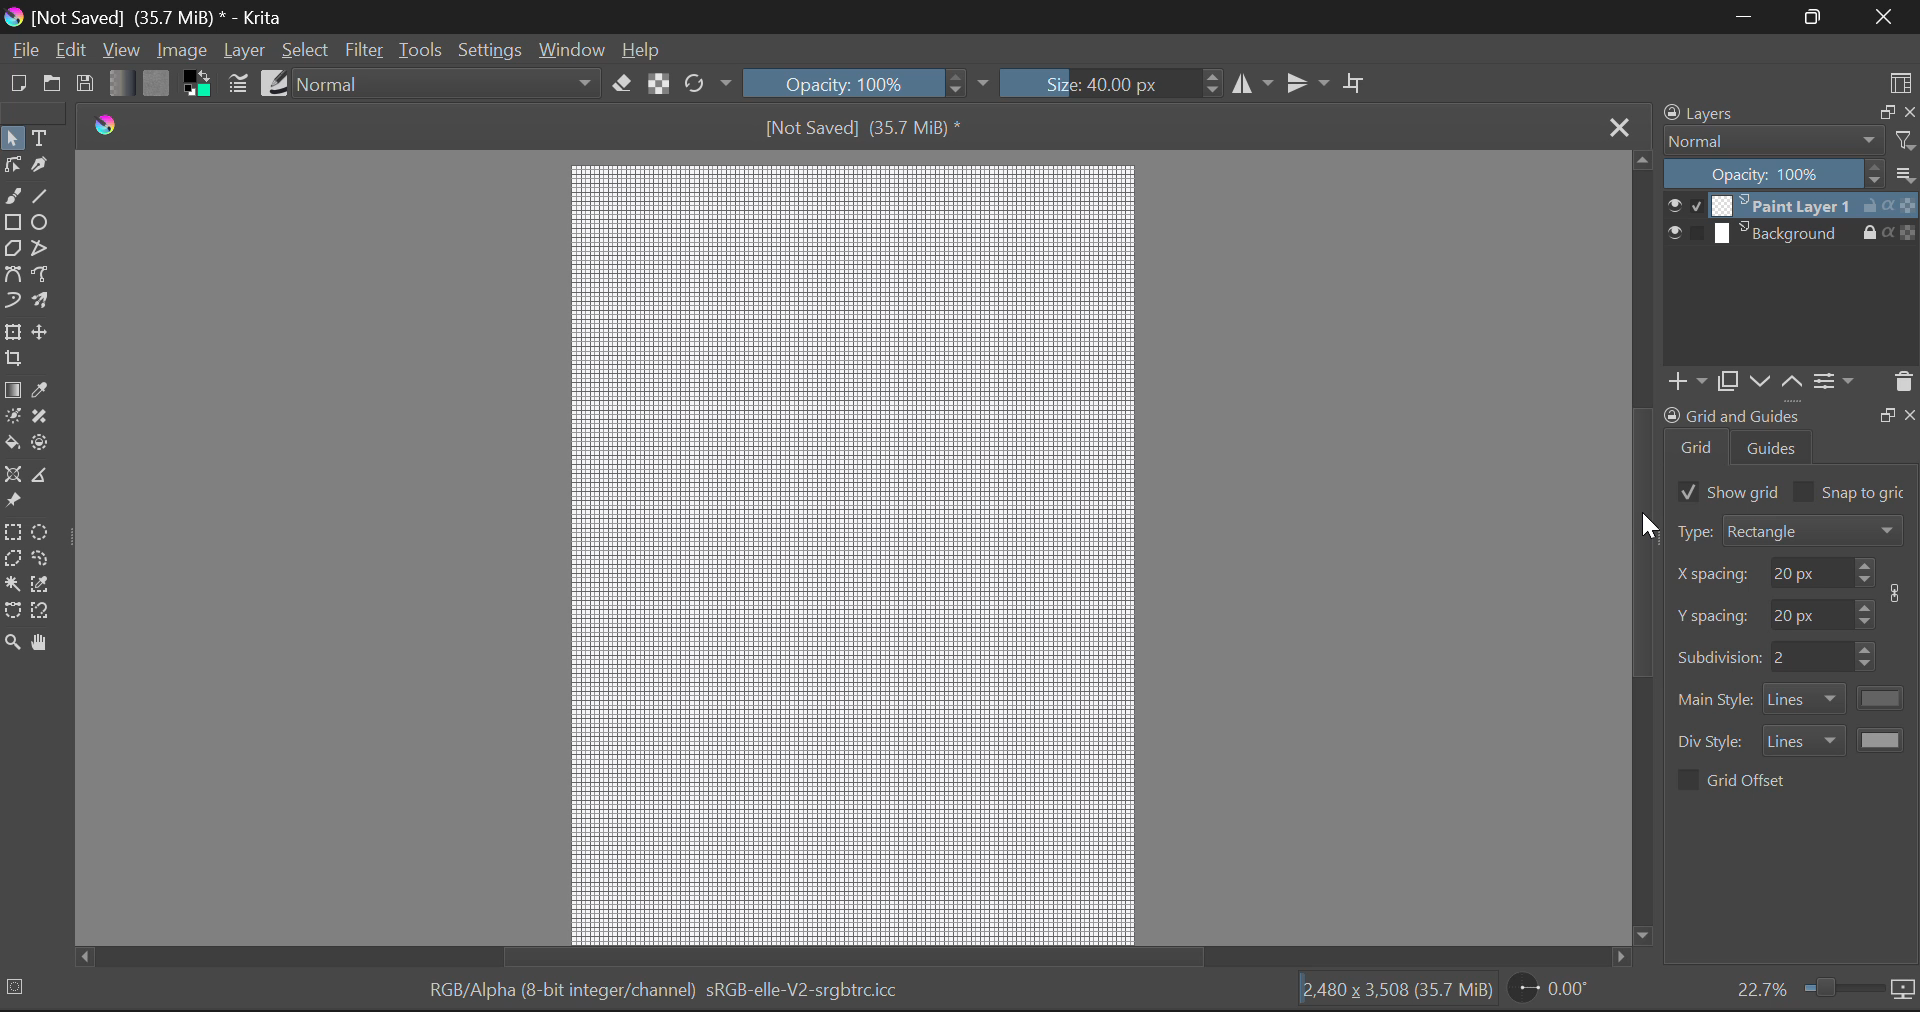 This screenshot has height=1012, width=1920. What do you see at coordinates (1745, 491) in the screenshot?
I see `show grid` at bounding box center [1745, 491].